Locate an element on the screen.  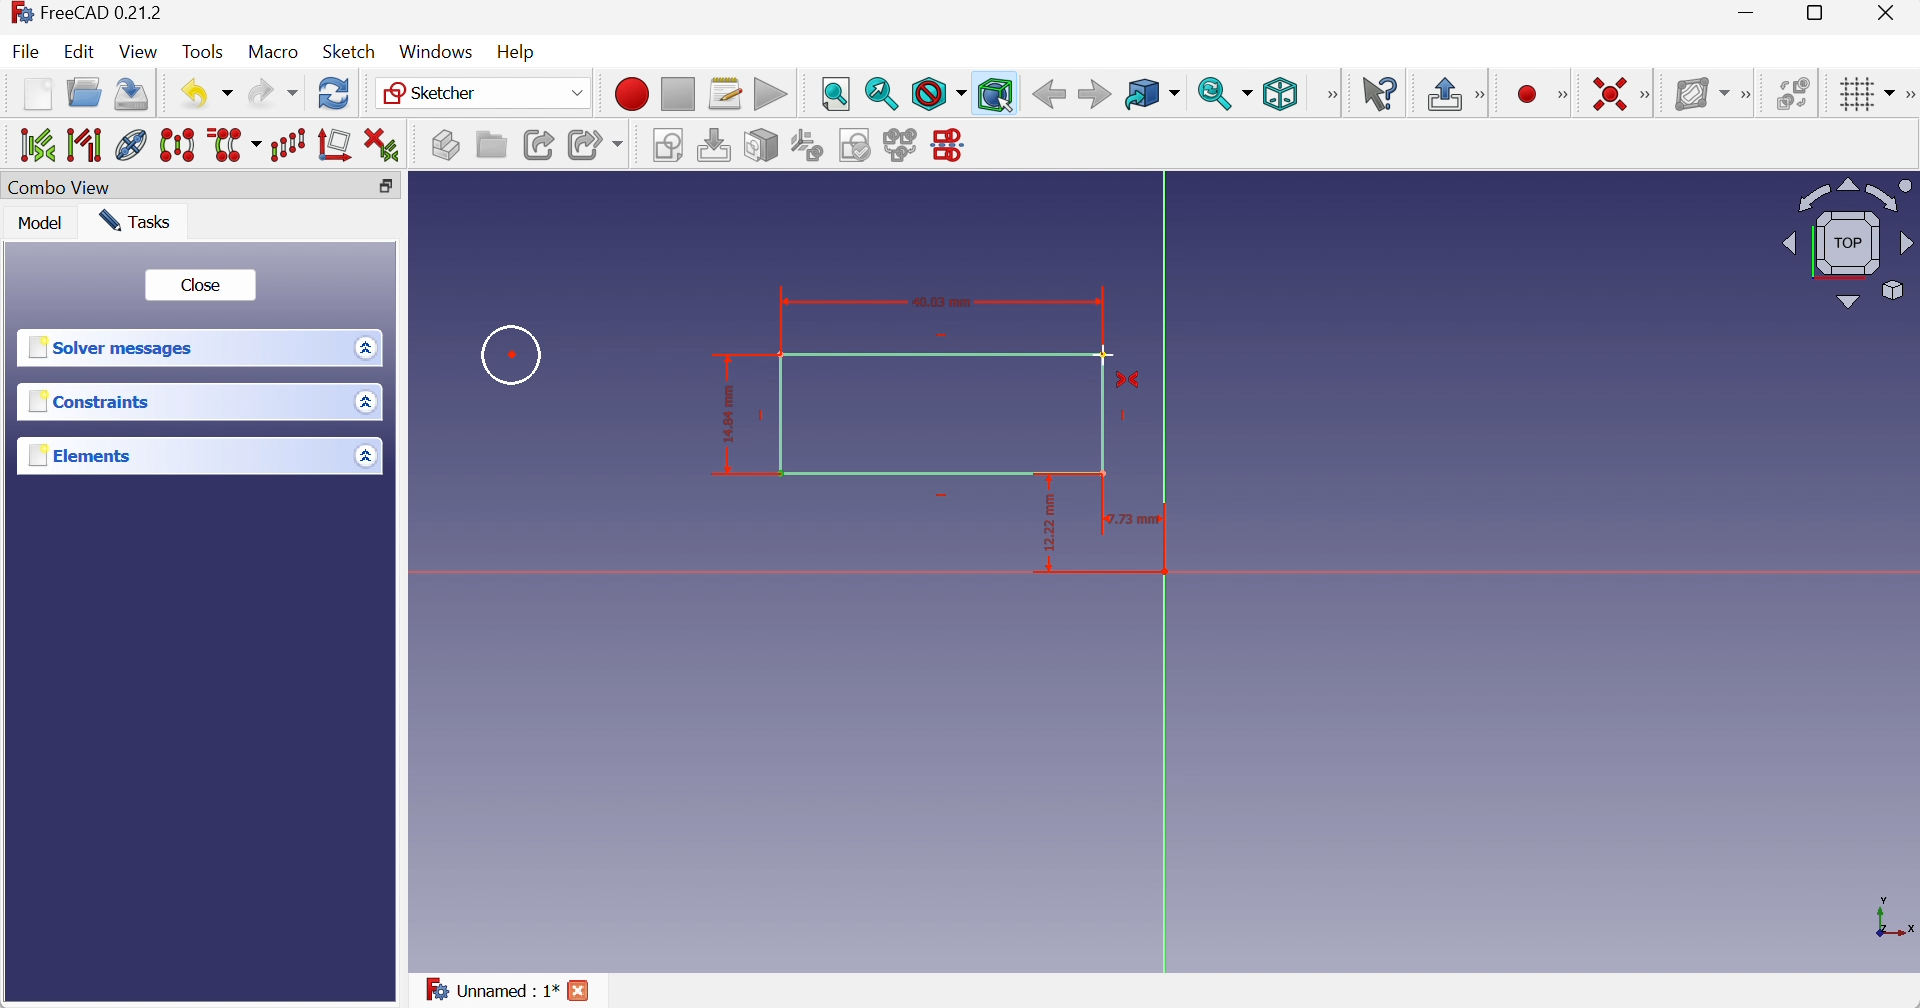
Create part is located at coordinates (445, 144).